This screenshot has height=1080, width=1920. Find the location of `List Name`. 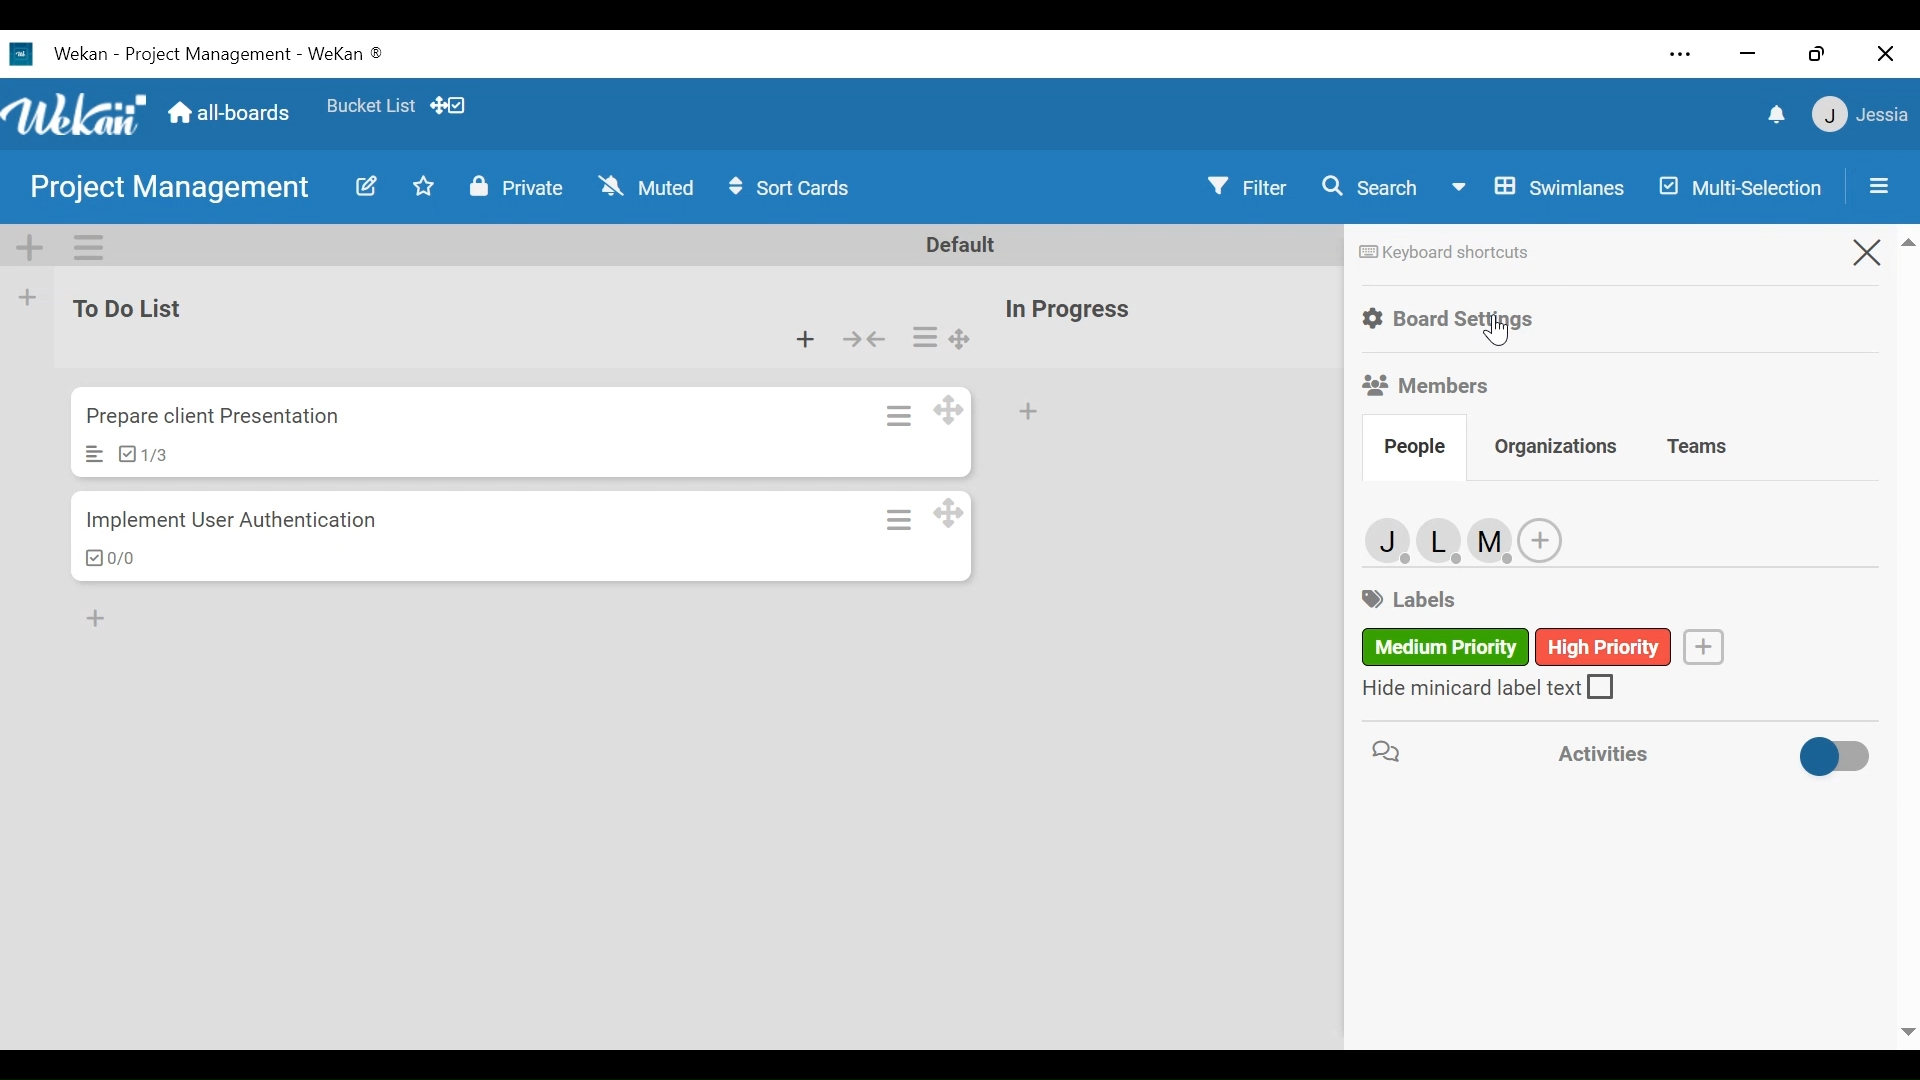

List Name is located at coordinates (136, 309).